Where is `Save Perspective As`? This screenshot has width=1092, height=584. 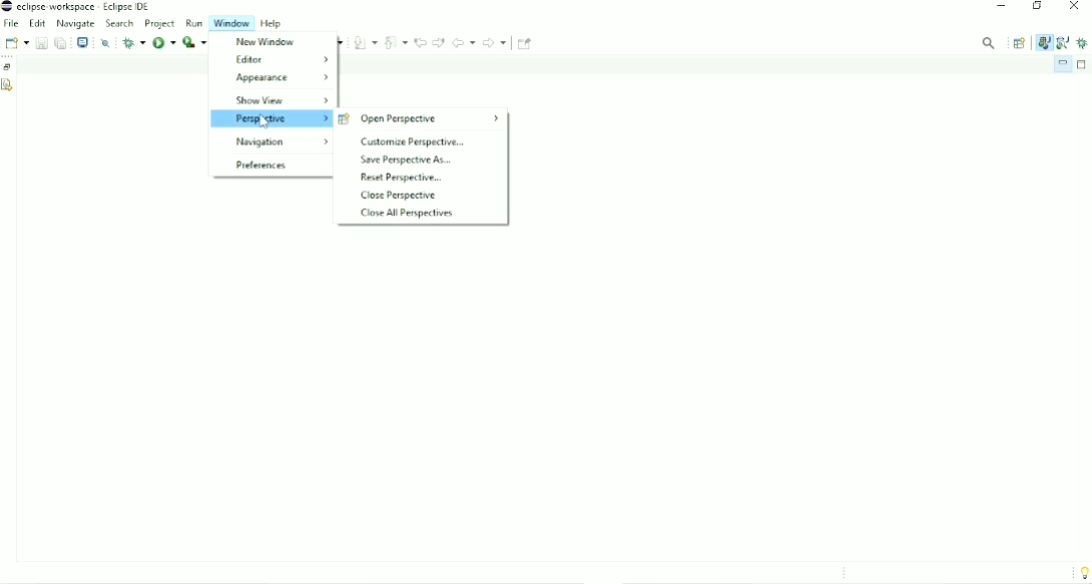 Save Perspective As is located at coordinates (406, 160).